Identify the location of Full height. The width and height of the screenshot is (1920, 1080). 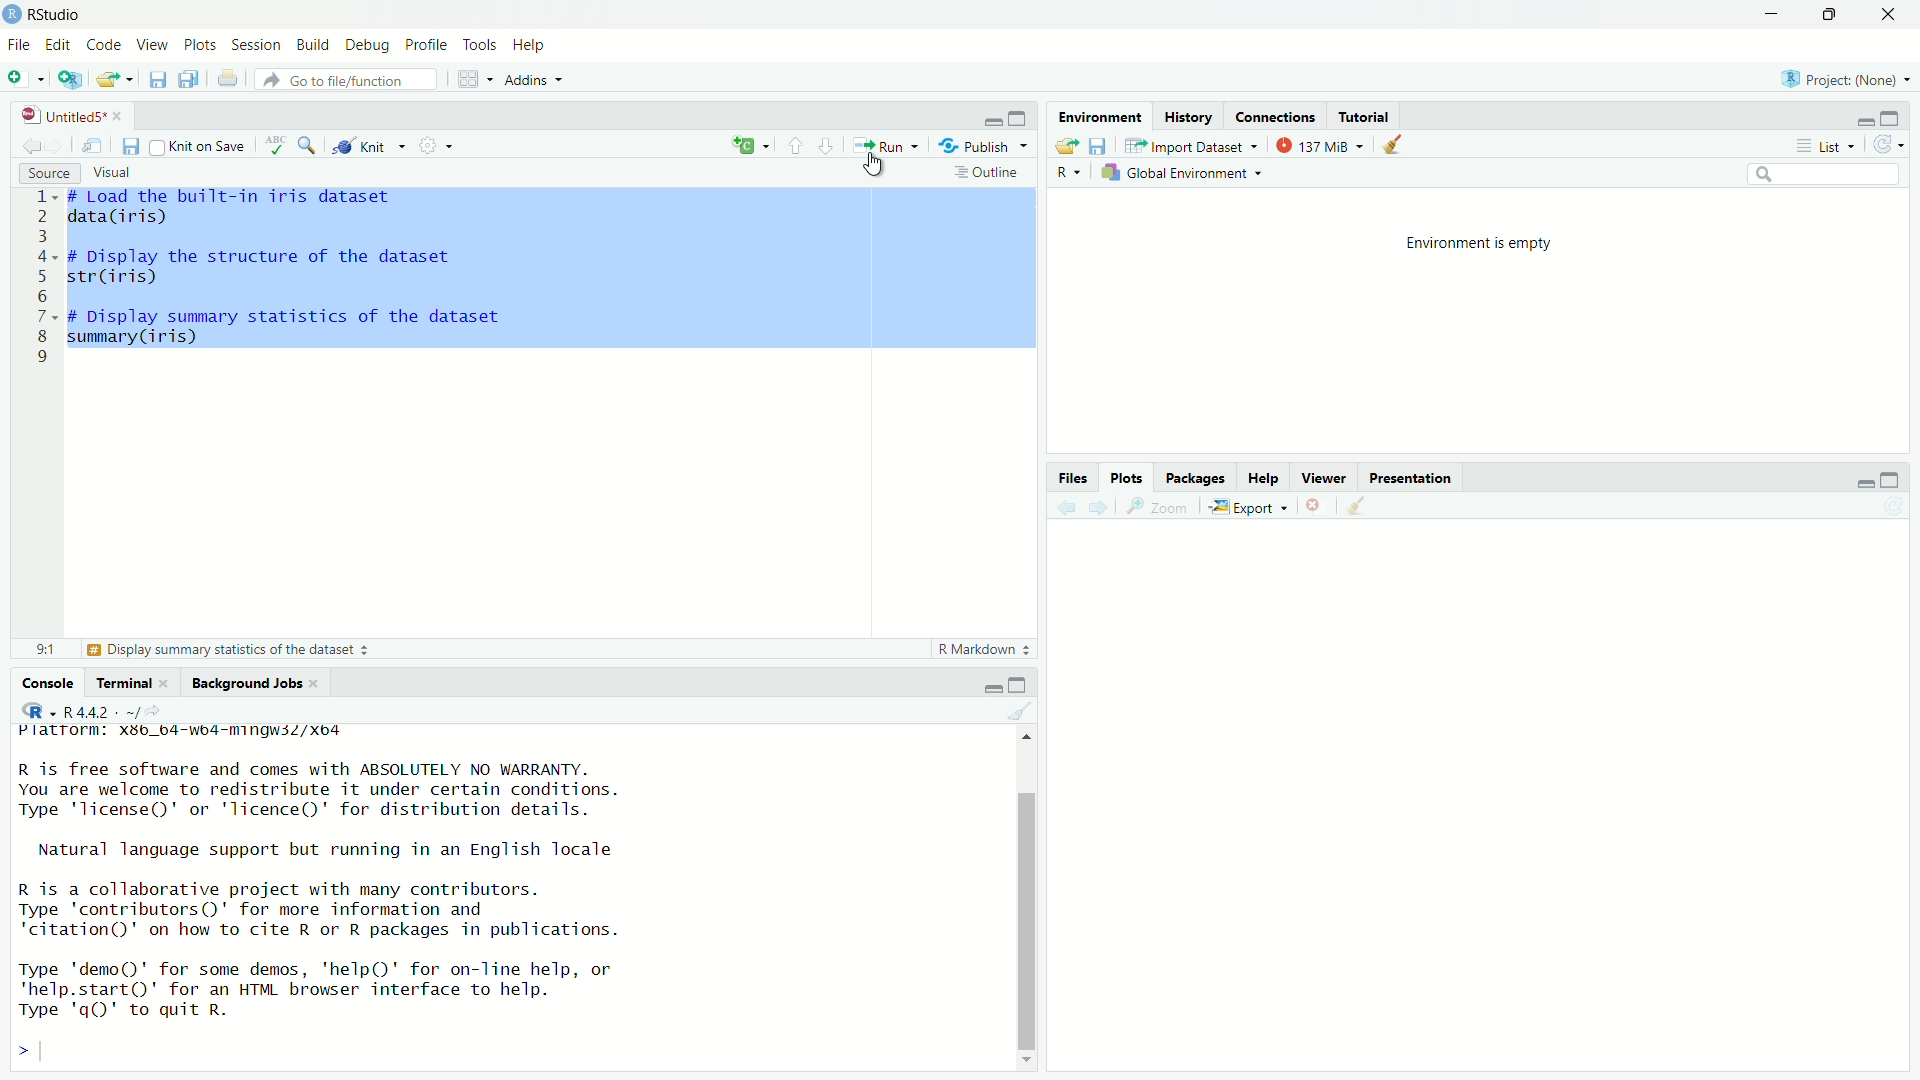
(1018, 117).